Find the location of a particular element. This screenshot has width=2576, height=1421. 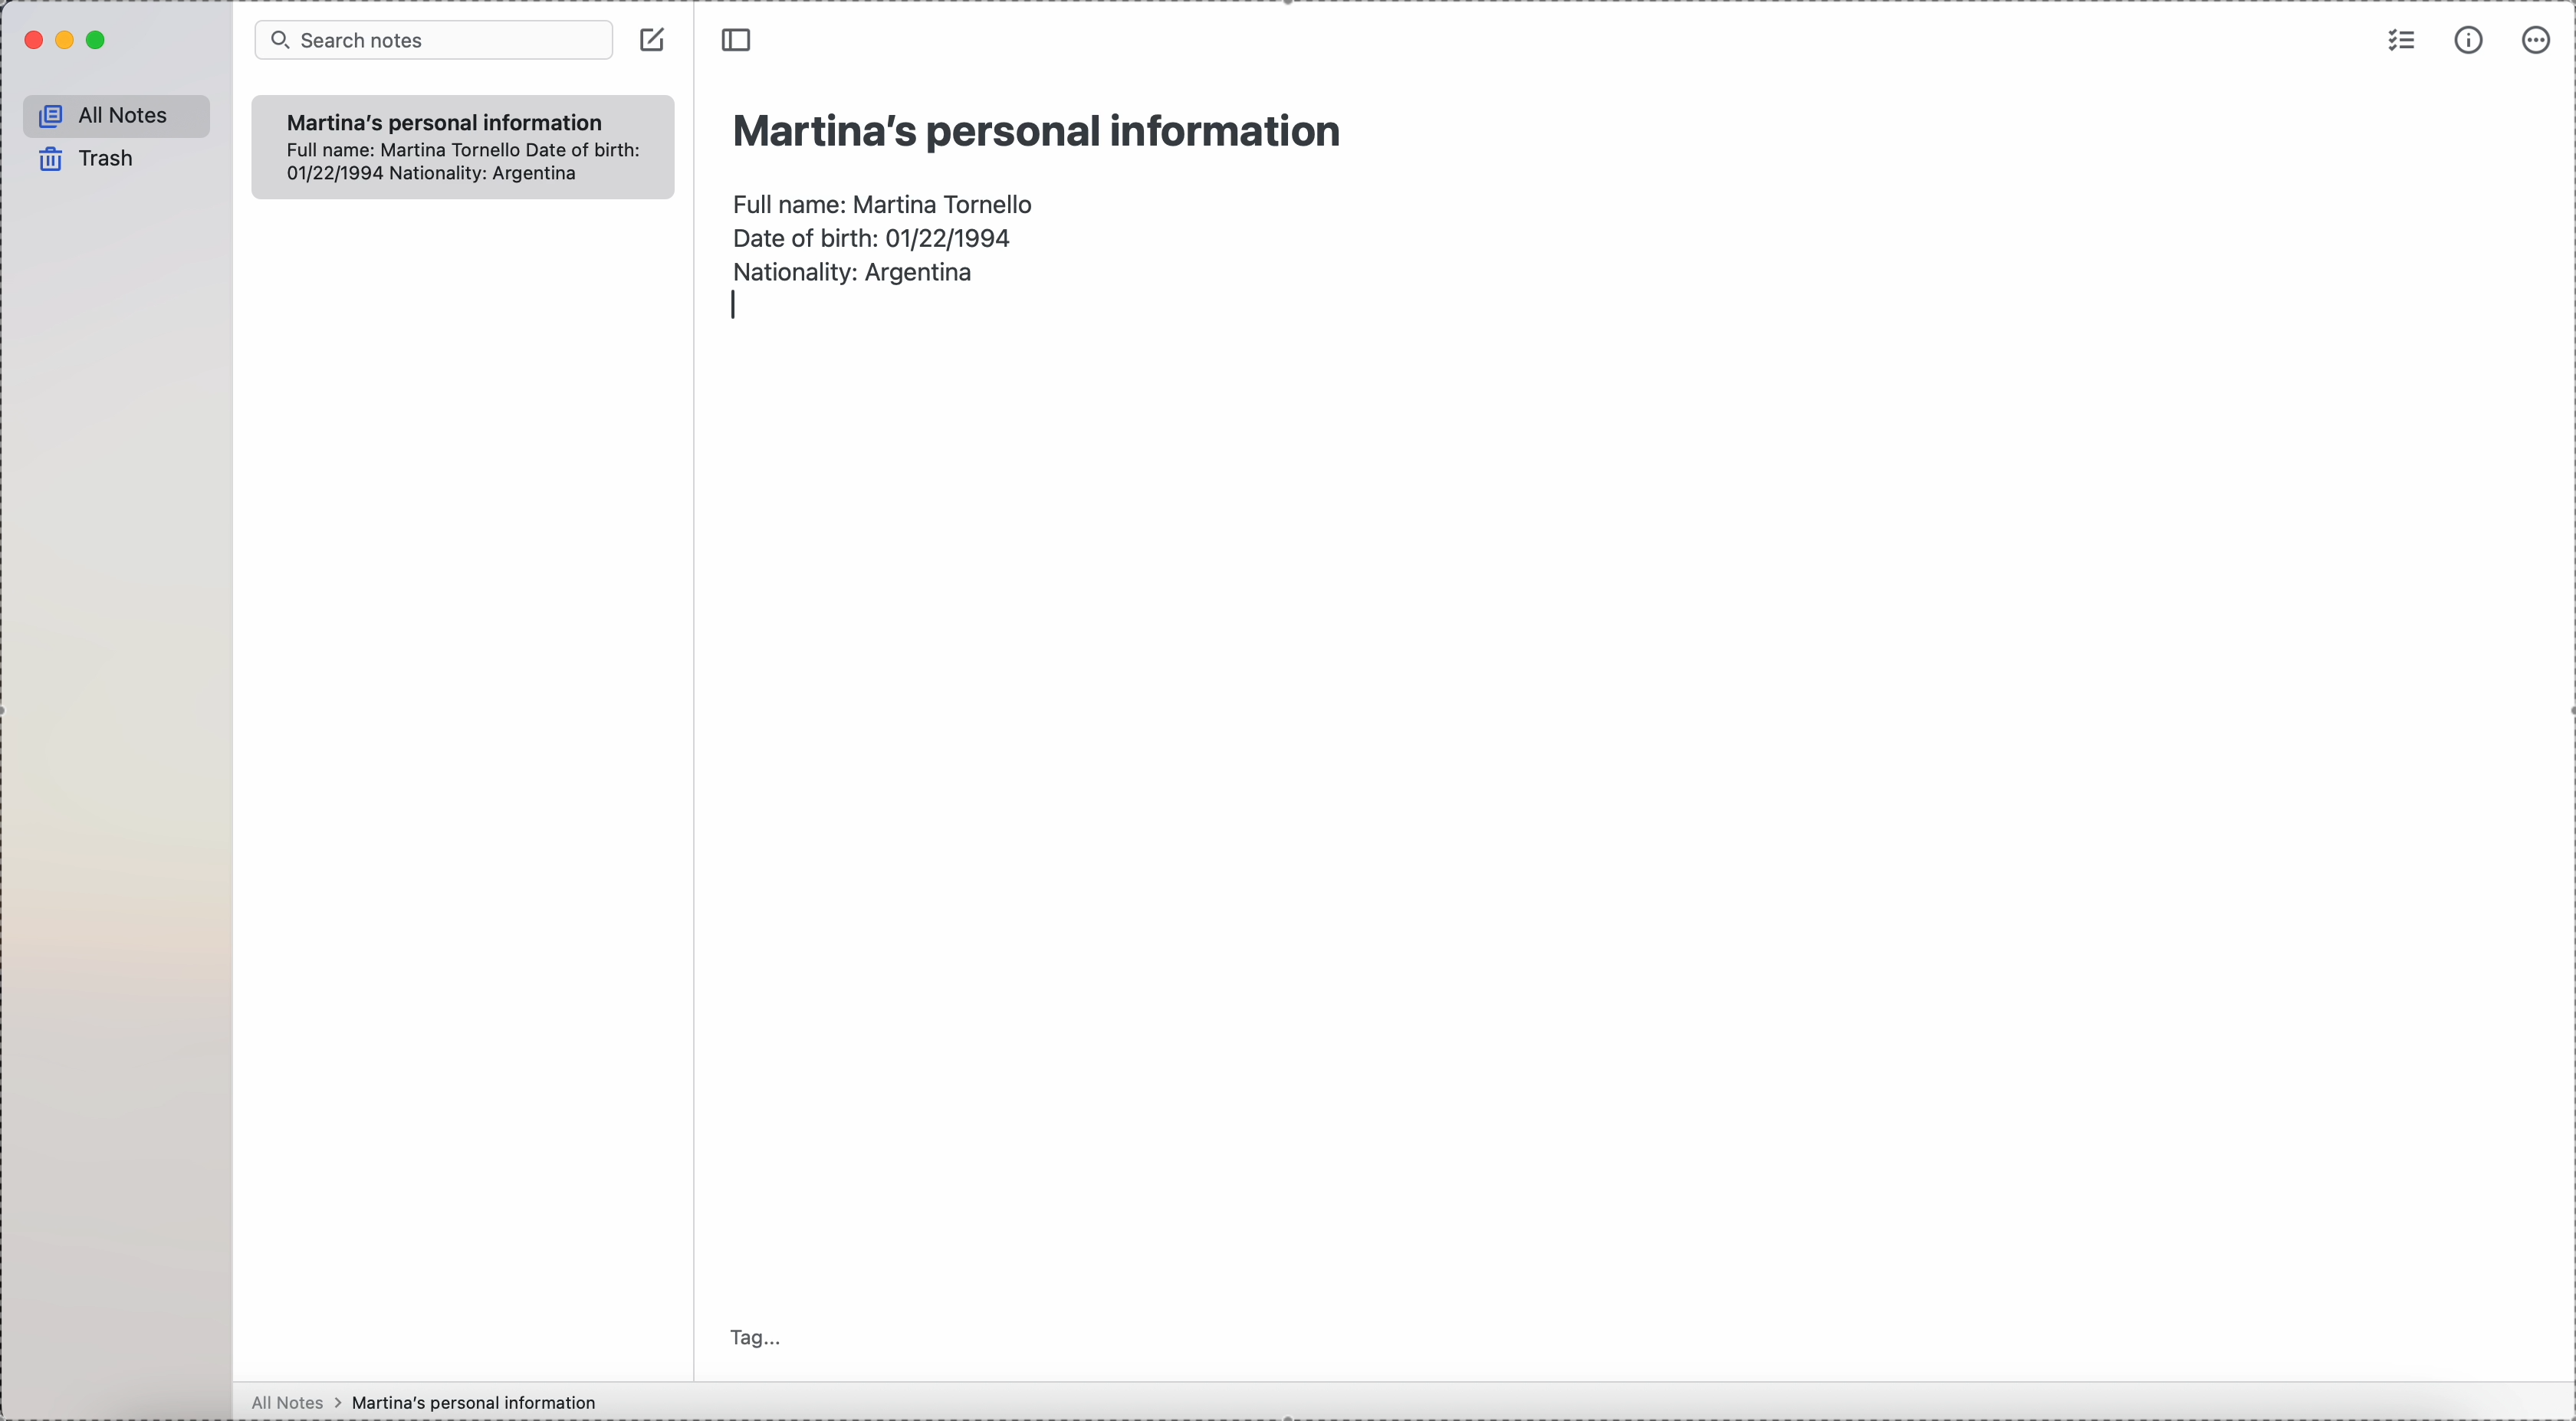

create note is located at coordinates (655, 40).